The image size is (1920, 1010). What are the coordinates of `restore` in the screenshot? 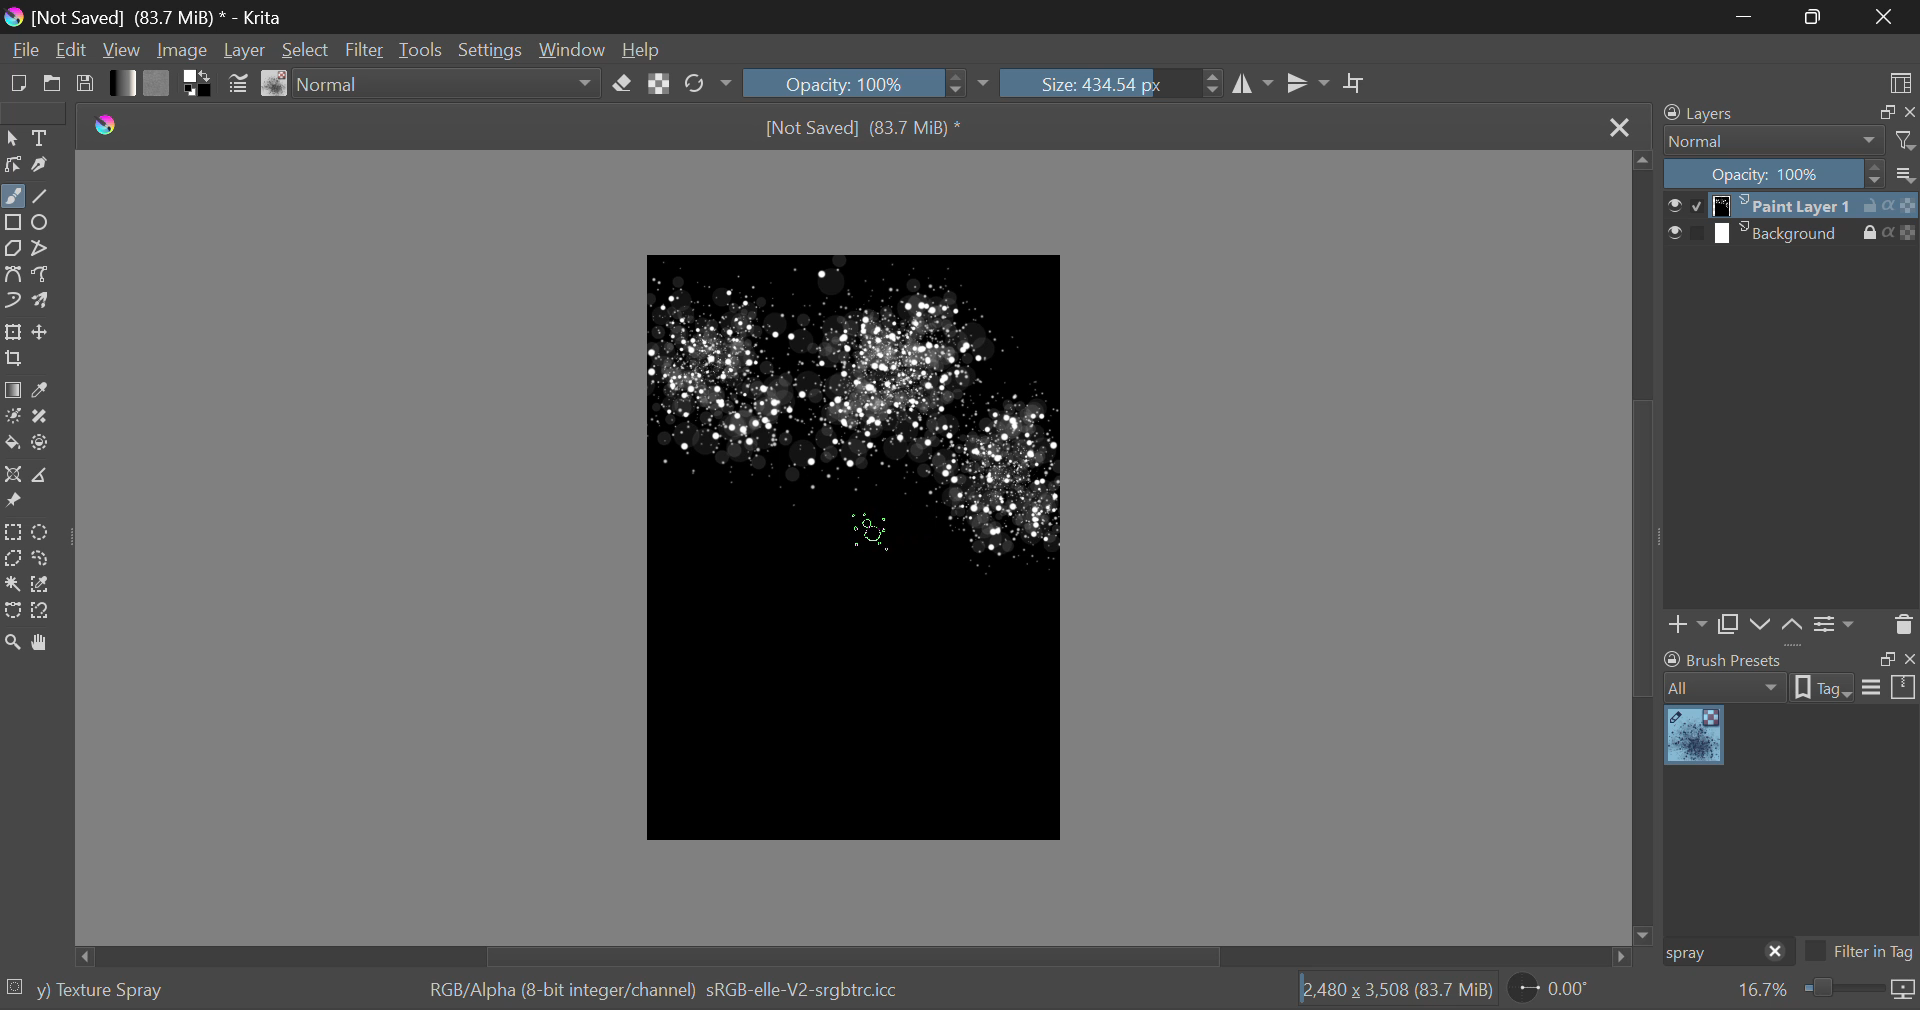 It's located at (1883, 113).